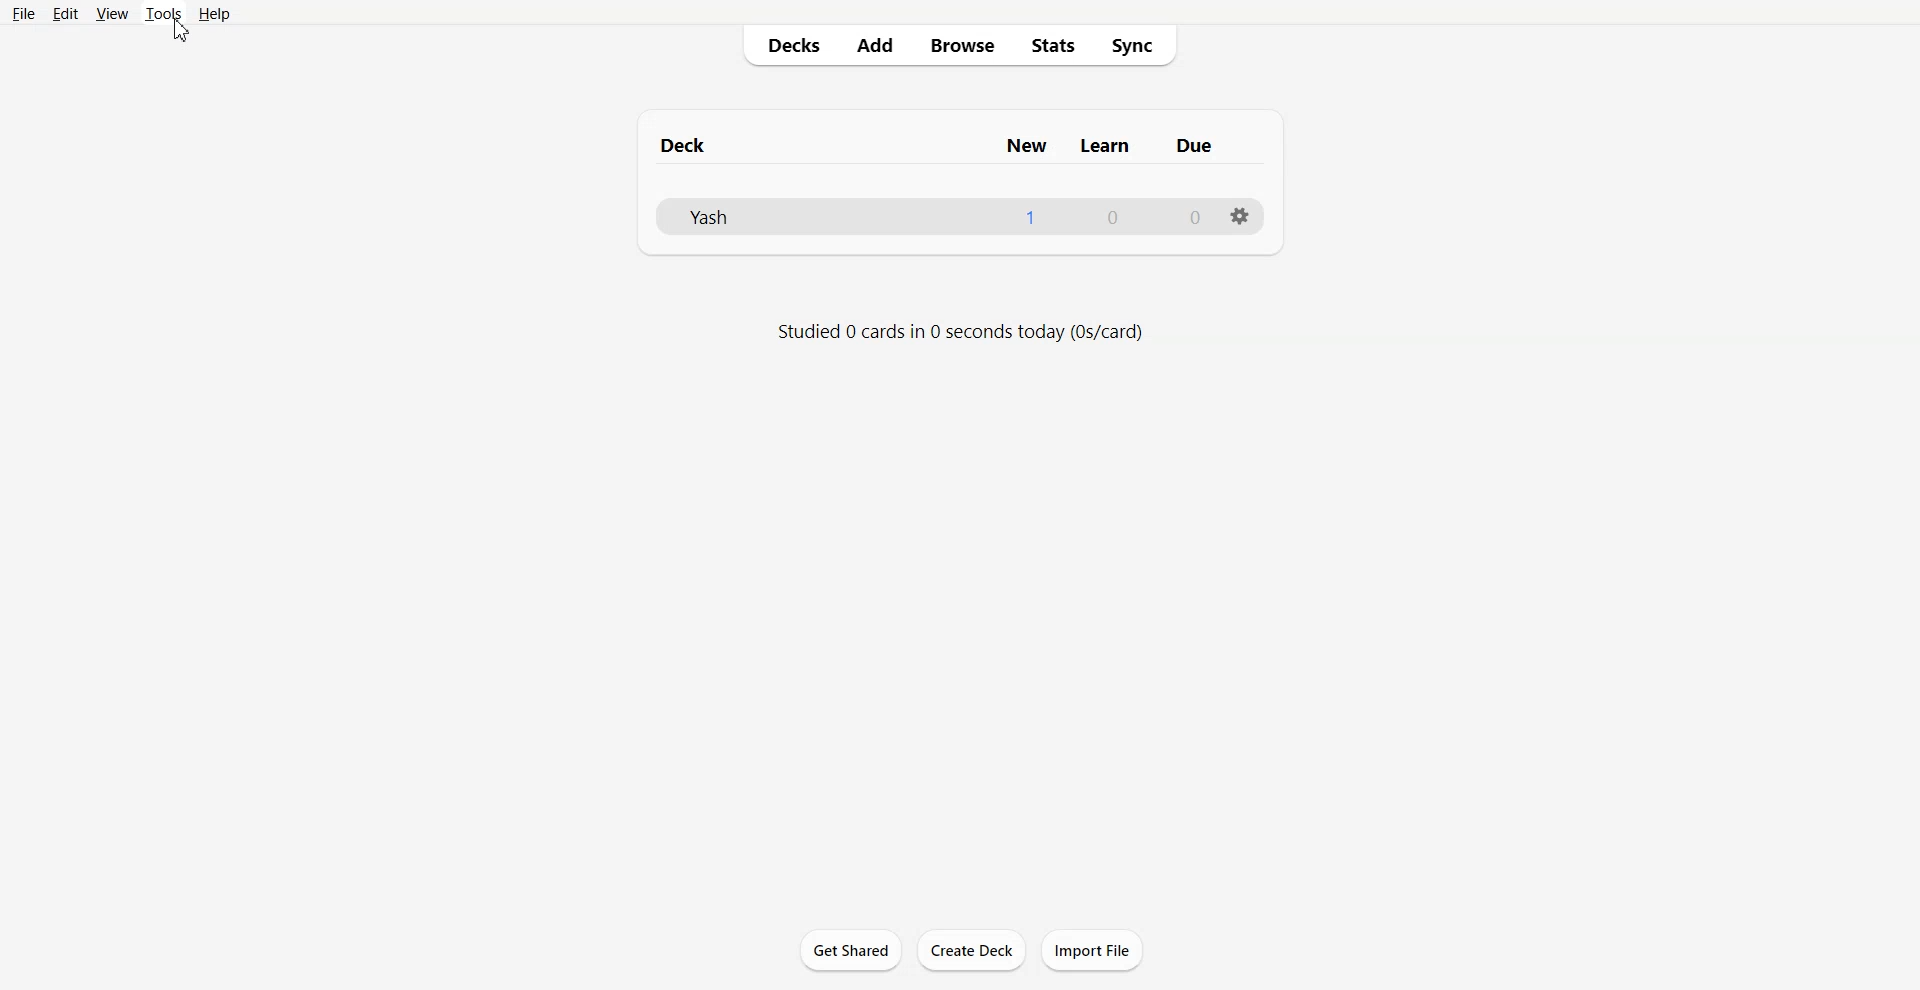 Image resolution: width=1920 pixels, height=990 pixels. What do you see at coordinates (1113, 216) in the screenshot?
I see `0` at bounding box center [1113, 216].